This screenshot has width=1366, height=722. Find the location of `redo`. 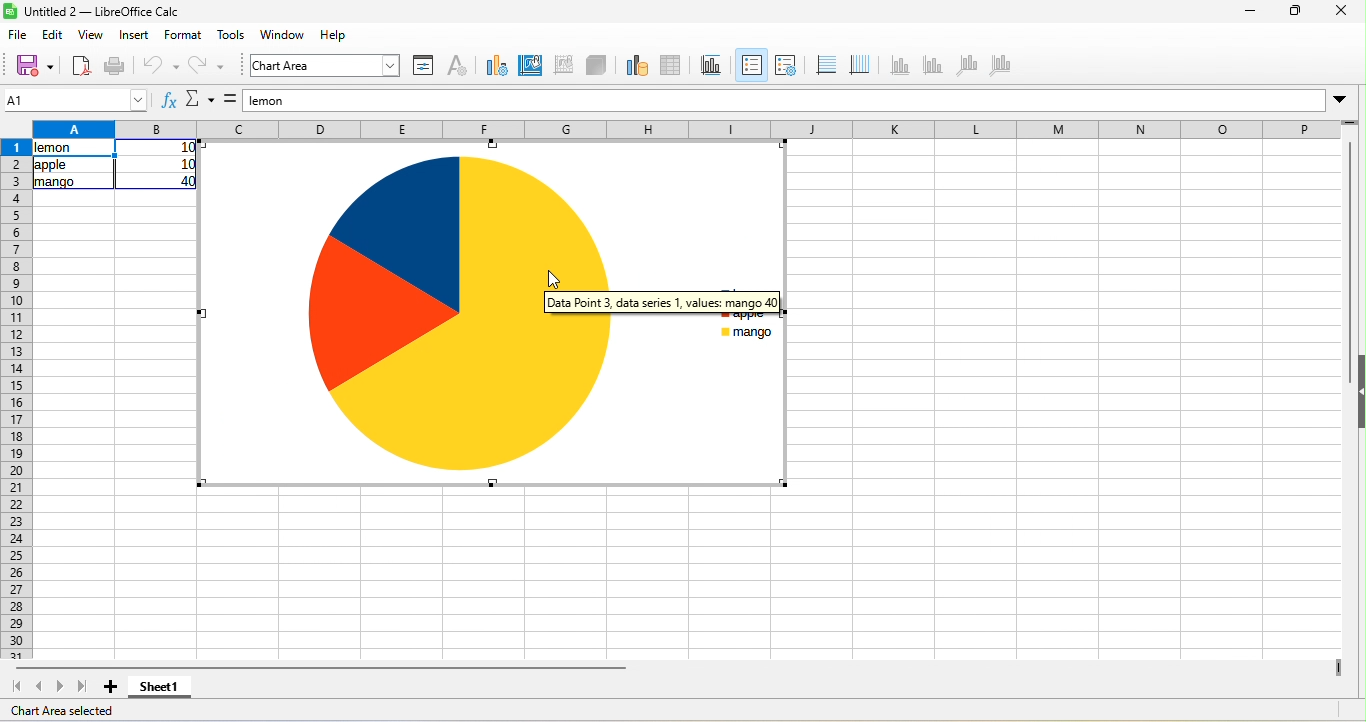

redo is located at coordinates (212, 67).